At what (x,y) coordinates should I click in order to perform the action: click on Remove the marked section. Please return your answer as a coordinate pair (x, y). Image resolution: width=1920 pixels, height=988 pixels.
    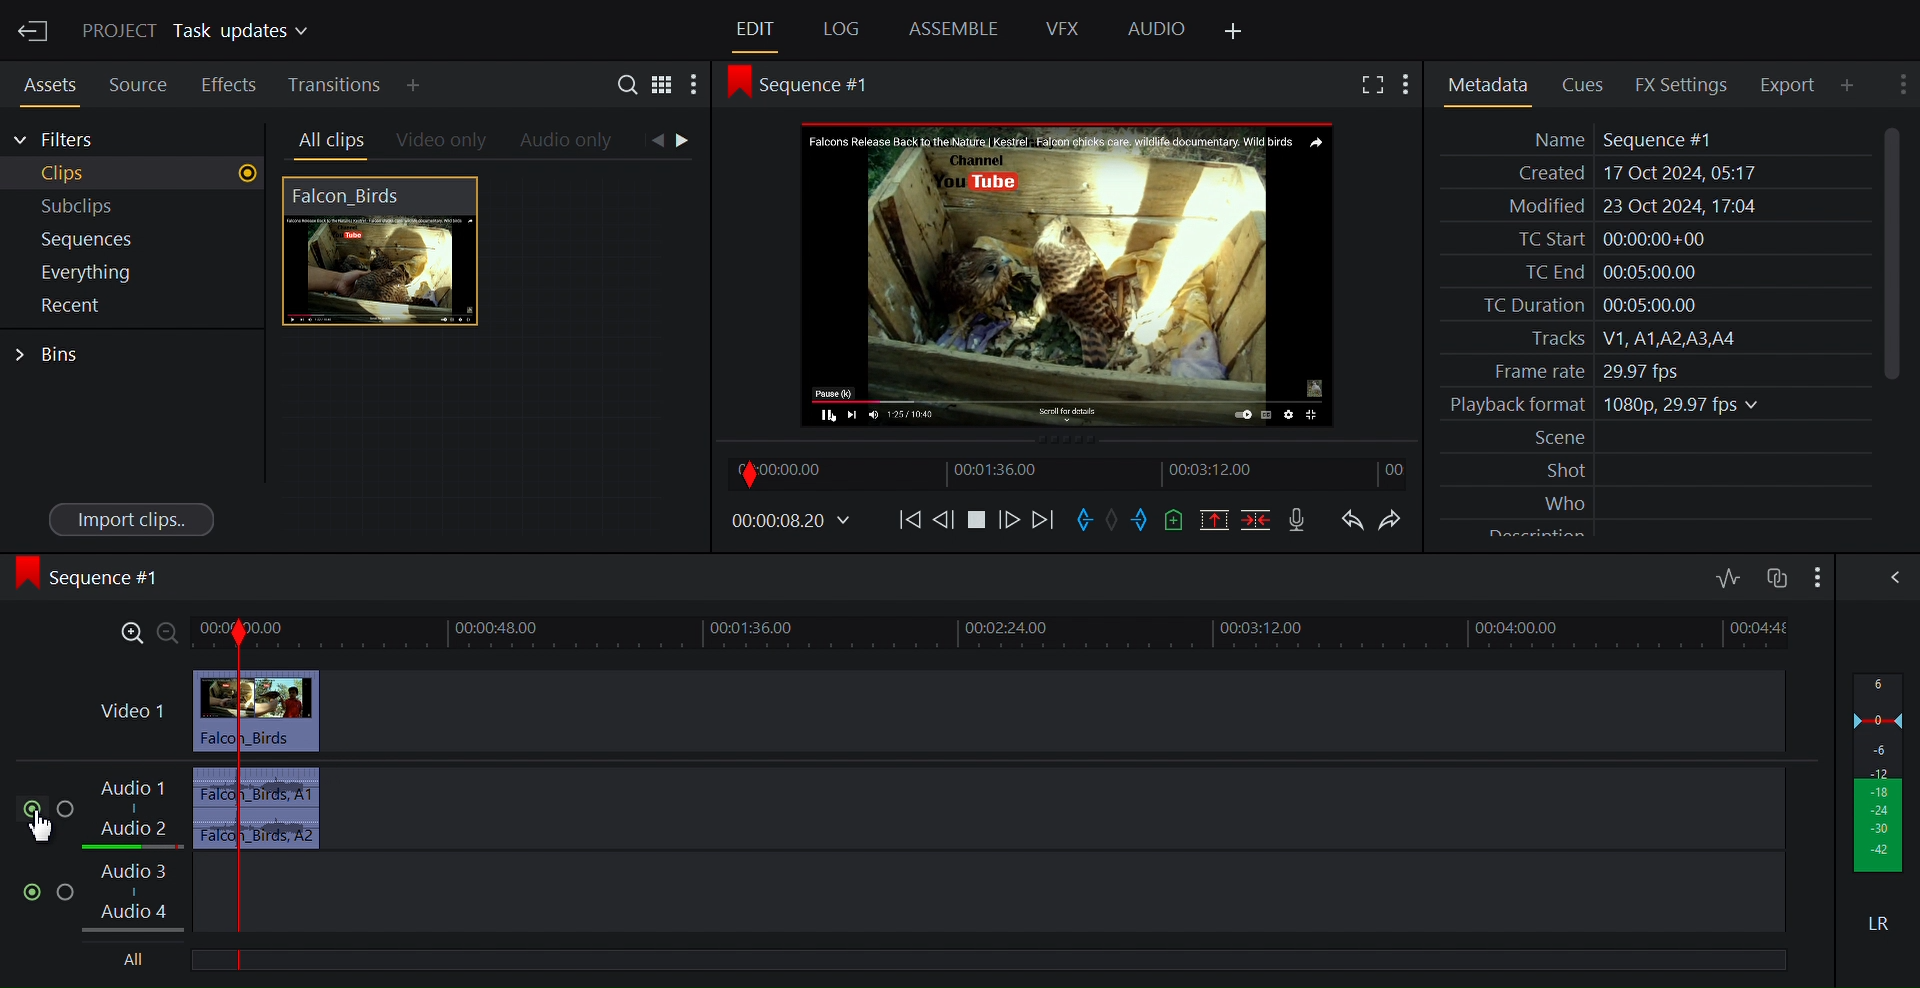
    Looking at the image, I should click on (1213, 520).